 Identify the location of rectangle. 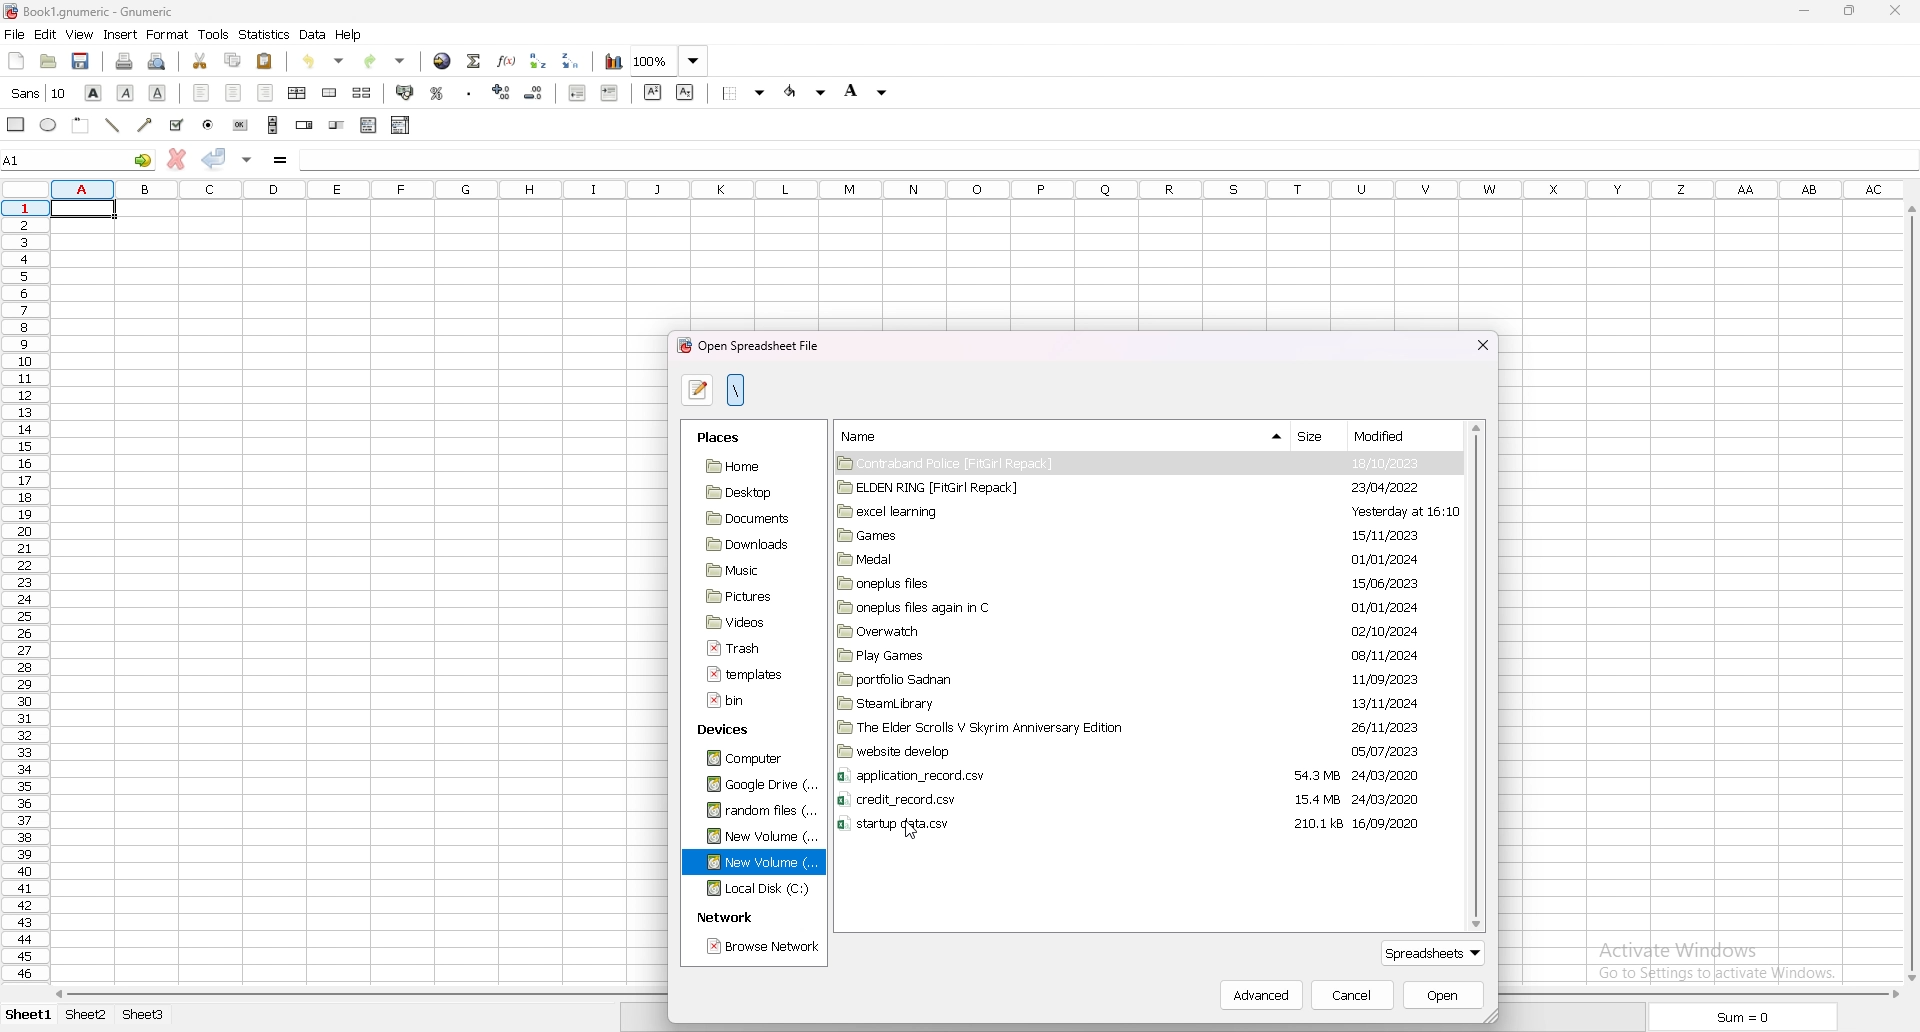
(16, 125).